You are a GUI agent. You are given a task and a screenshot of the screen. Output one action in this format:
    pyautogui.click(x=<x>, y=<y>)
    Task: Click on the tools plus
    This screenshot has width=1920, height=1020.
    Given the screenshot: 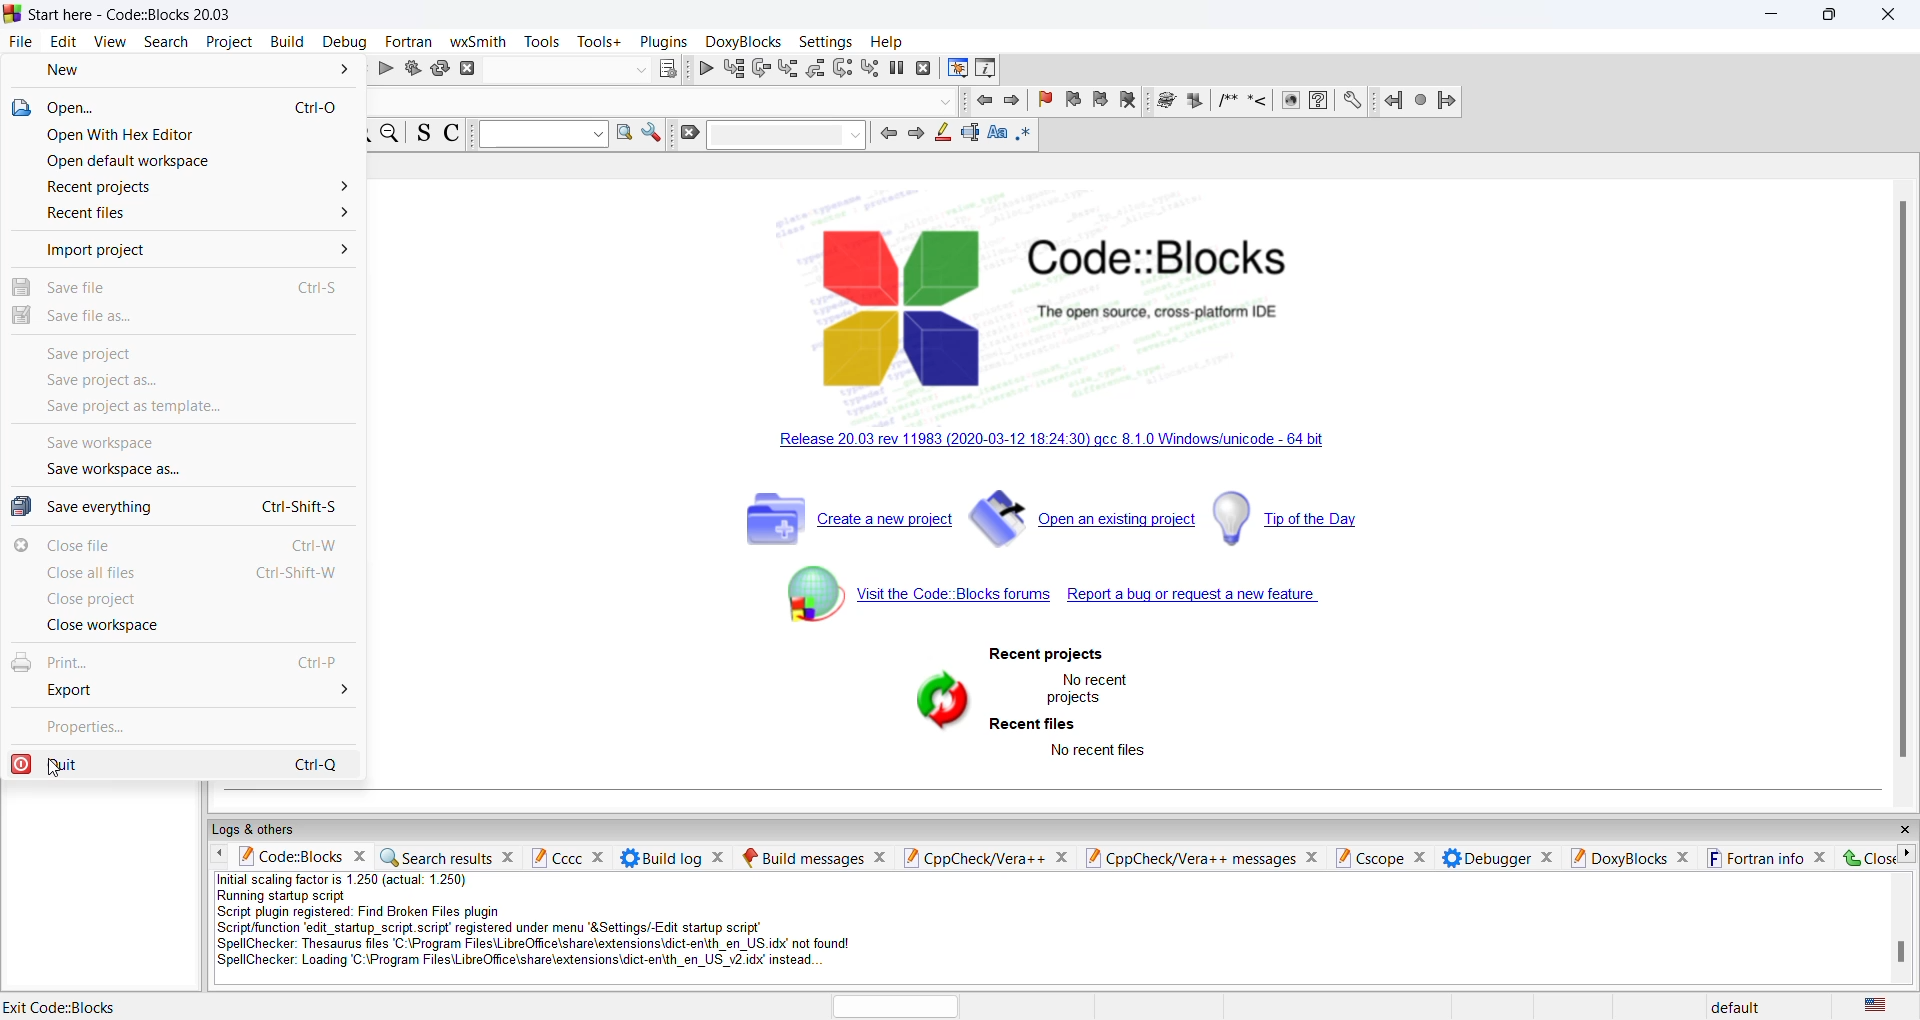 What is the action you would take?
    pyautogui.click(x=599, y=42)
    